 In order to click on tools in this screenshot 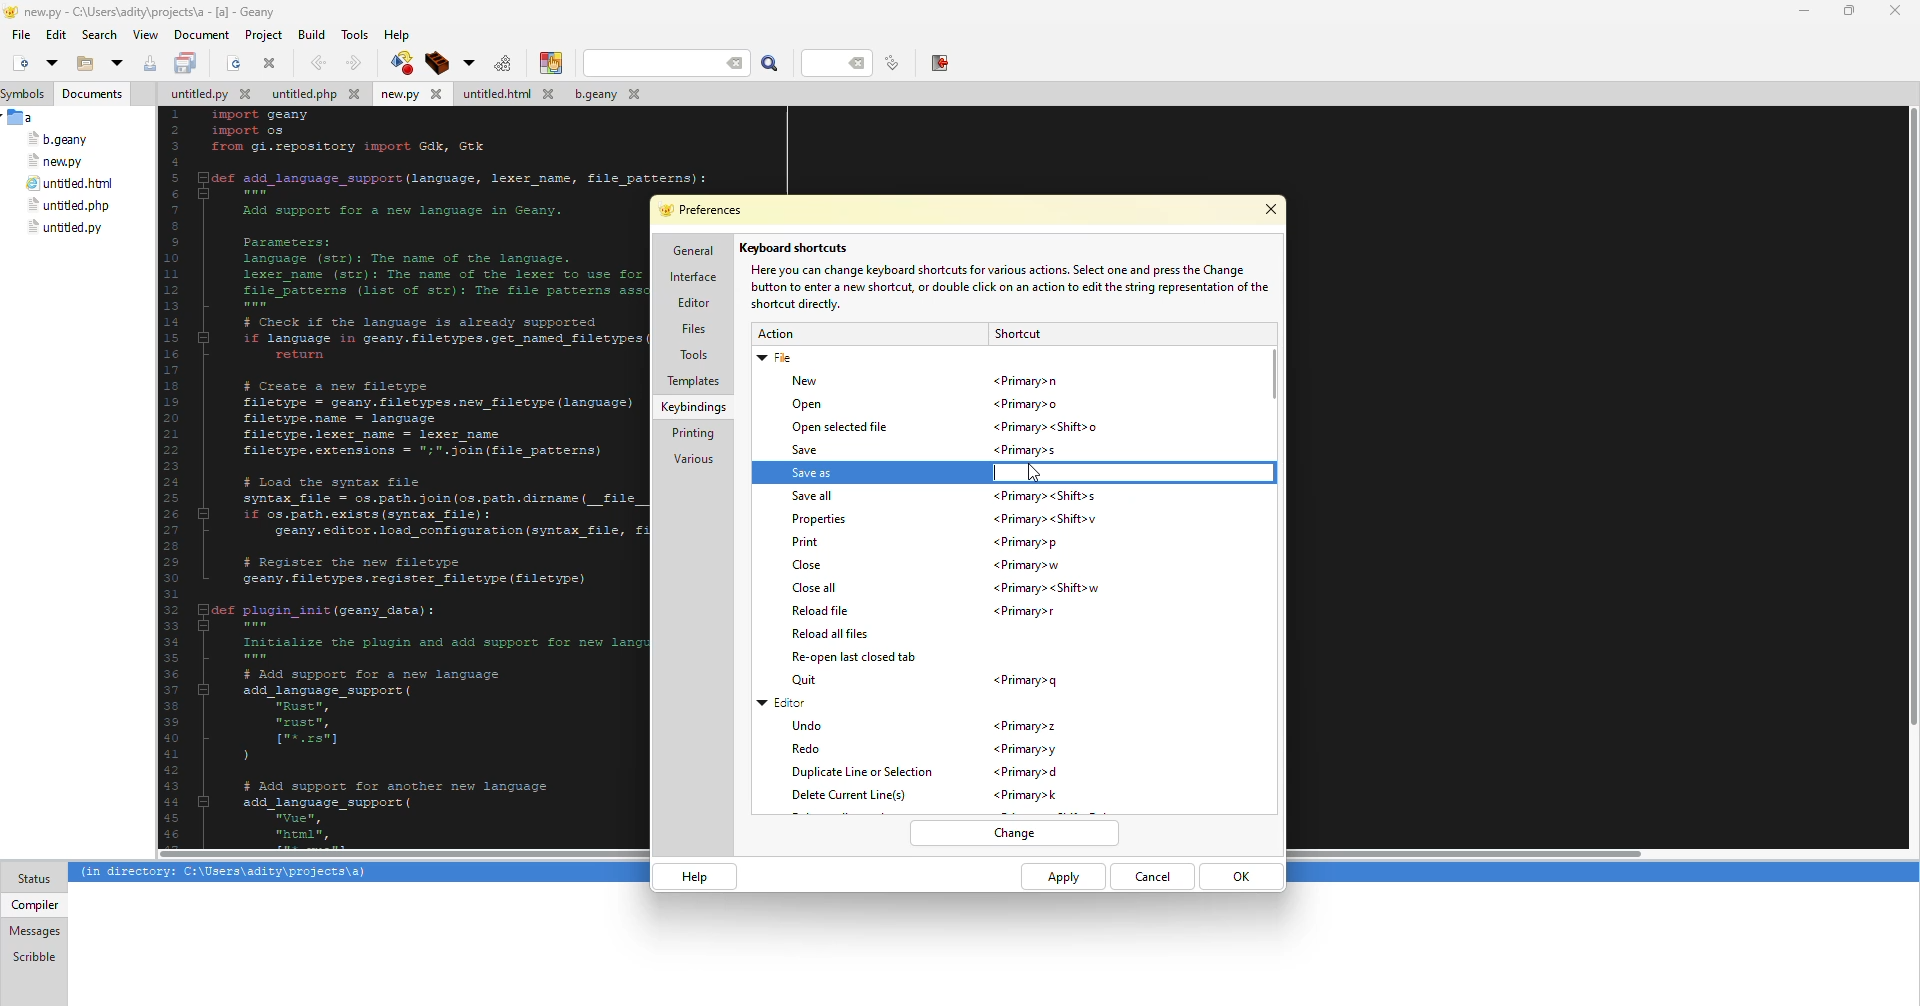, I will do `click(693, 354)`.